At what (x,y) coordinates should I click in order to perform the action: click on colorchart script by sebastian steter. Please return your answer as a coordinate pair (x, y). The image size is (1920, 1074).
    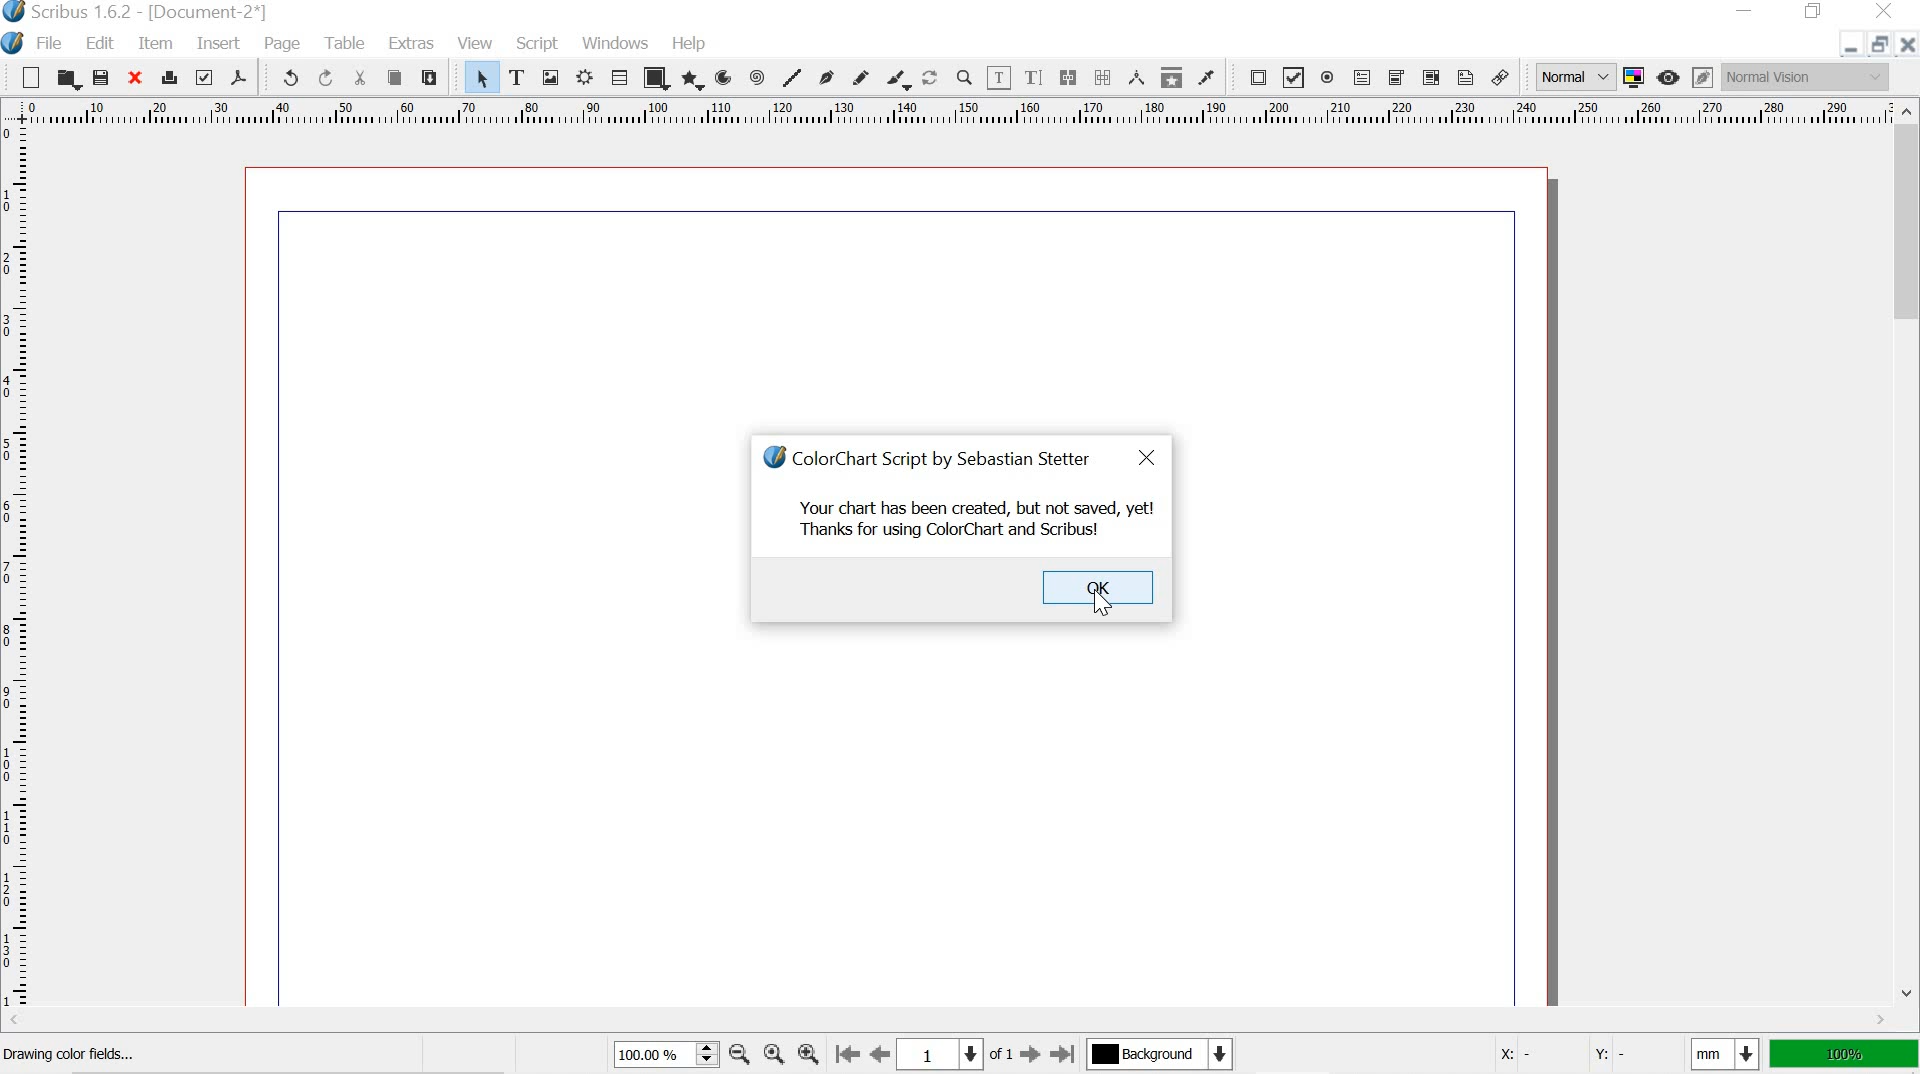
    Looking at the image, I should click on (947, 454).